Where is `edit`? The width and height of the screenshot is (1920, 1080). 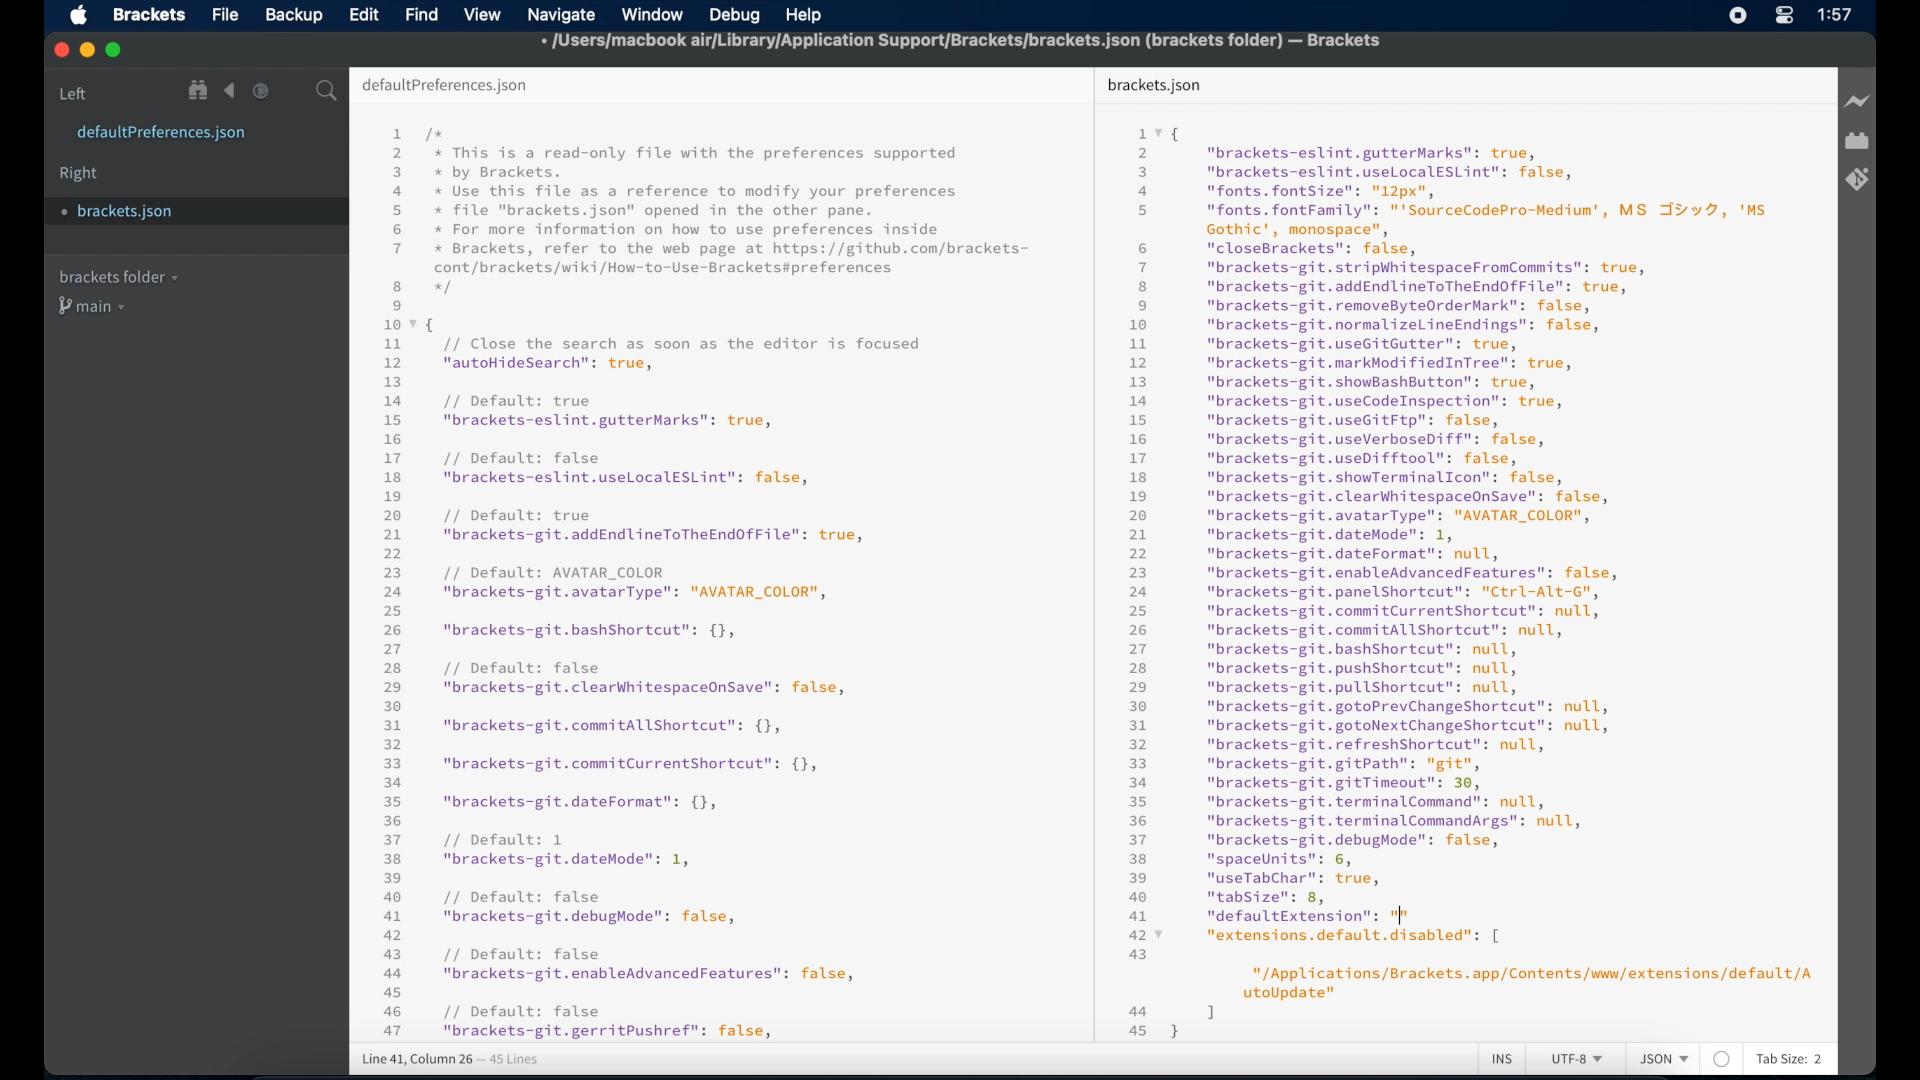 edit is located at coordinates (363, 14).